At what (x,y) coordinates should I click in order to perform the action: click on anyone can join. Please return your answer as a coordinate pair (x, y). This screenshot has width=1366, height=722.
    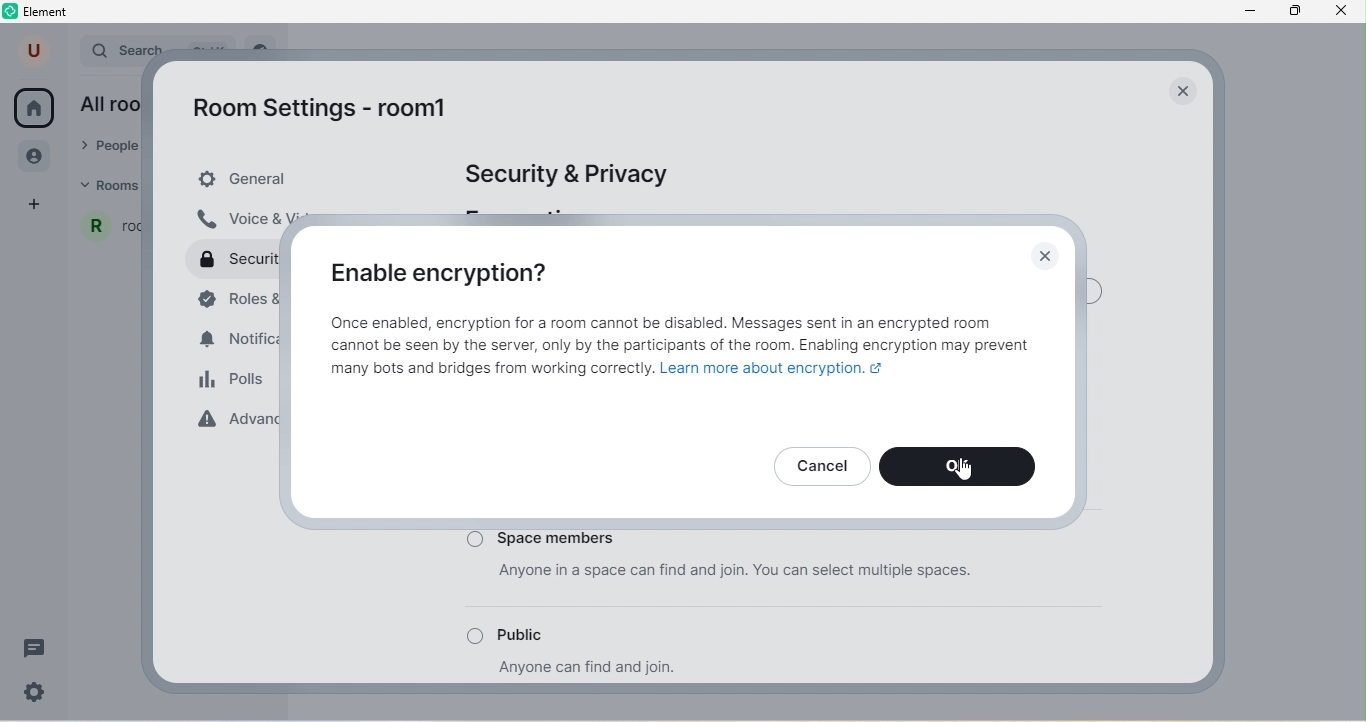
    Looking at the image, I should click on (591, 669).